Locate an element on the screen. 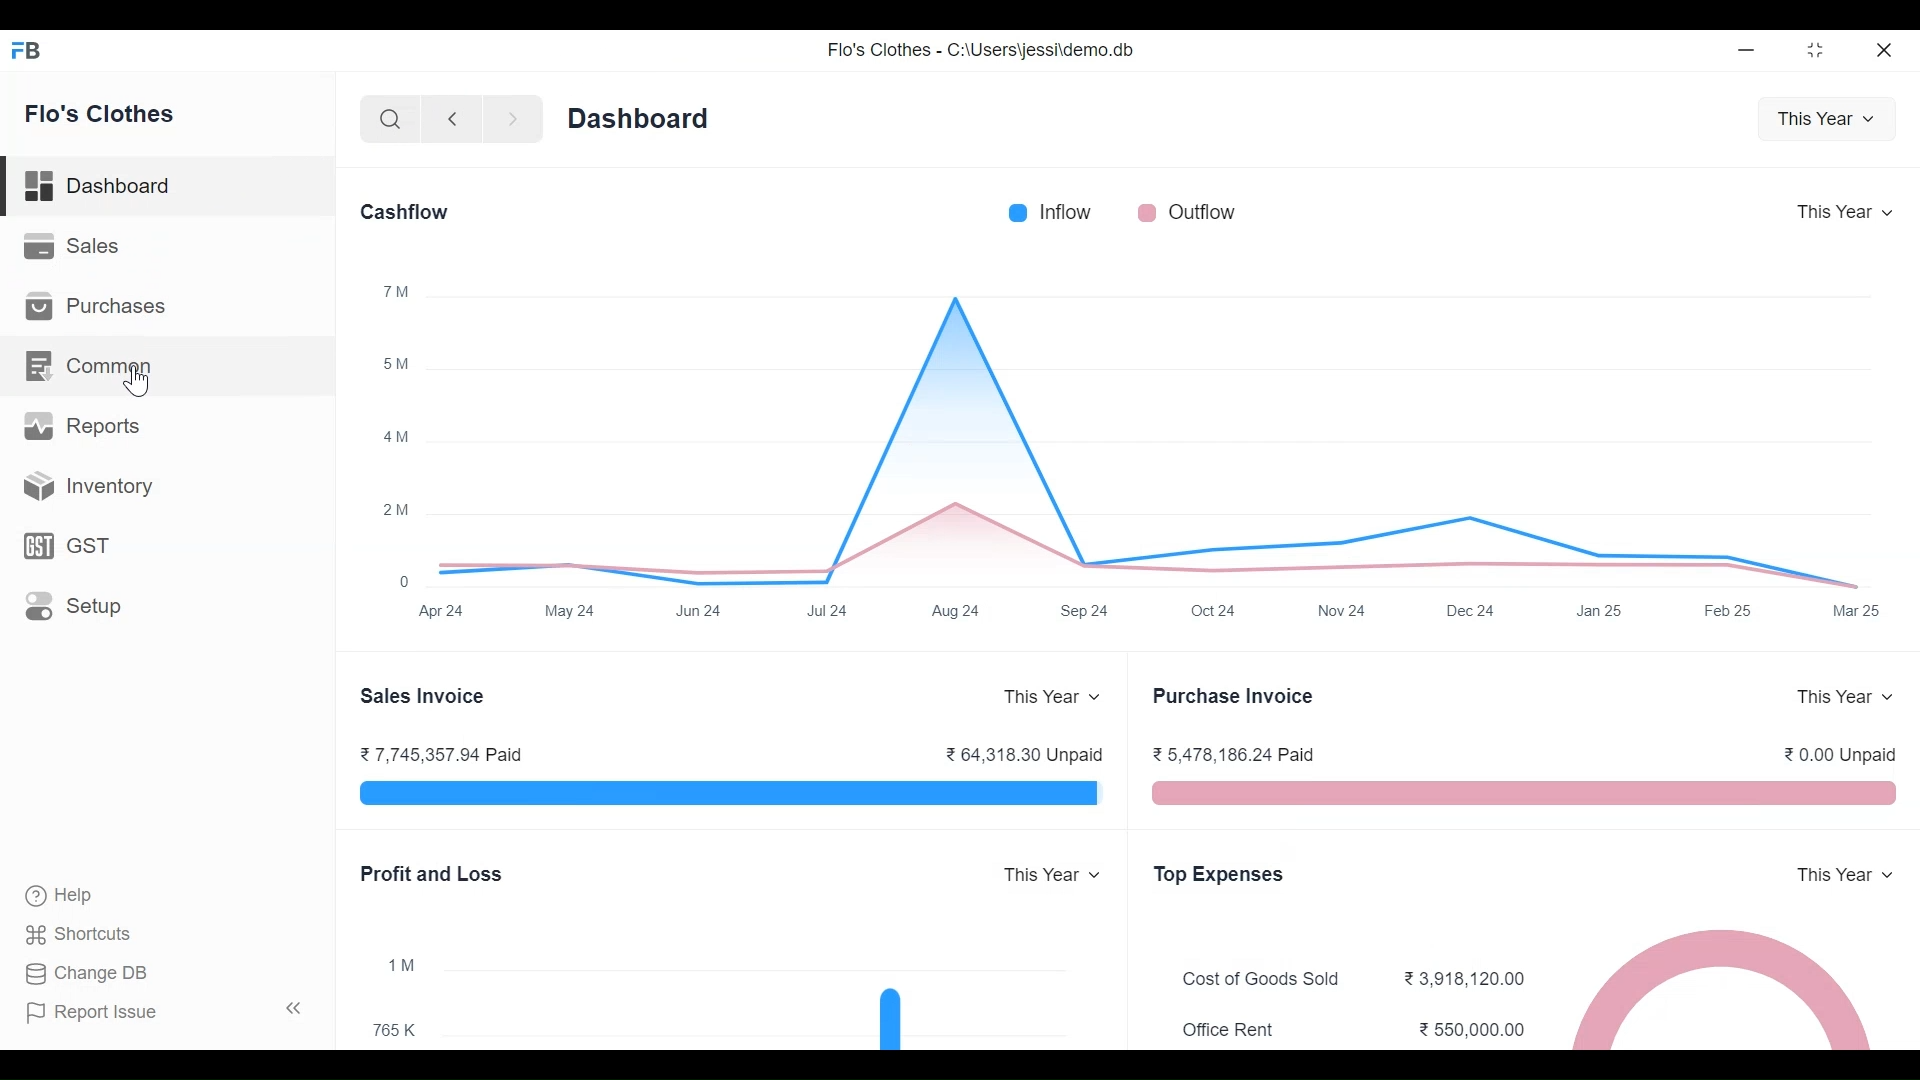 Image resolution: width=1920 pixels, height=1080 pixels. The Purchase Invoice chart shows the total outstanding amount that Flo's Clothes have to pay to their suppliers for their purchases. is located at coordinates (1524, 794).